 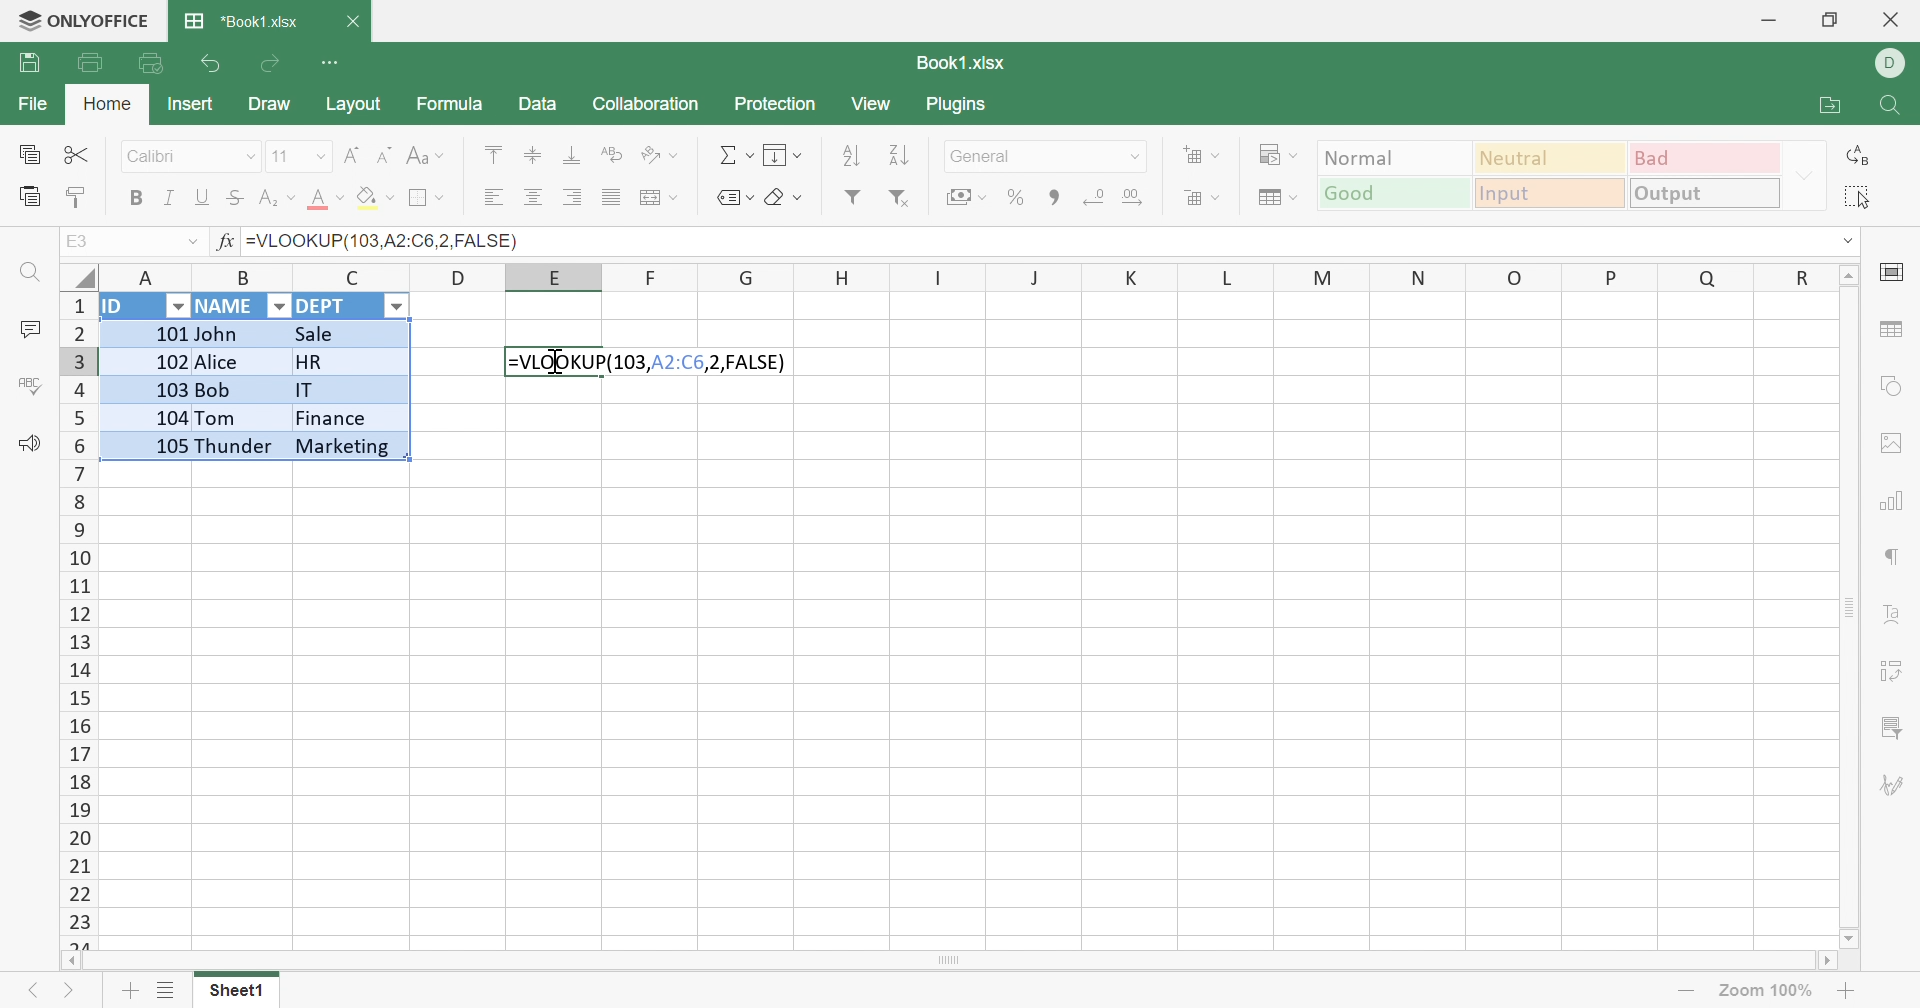 I want to click on Text Art settings, so click(x=1892, y=616).